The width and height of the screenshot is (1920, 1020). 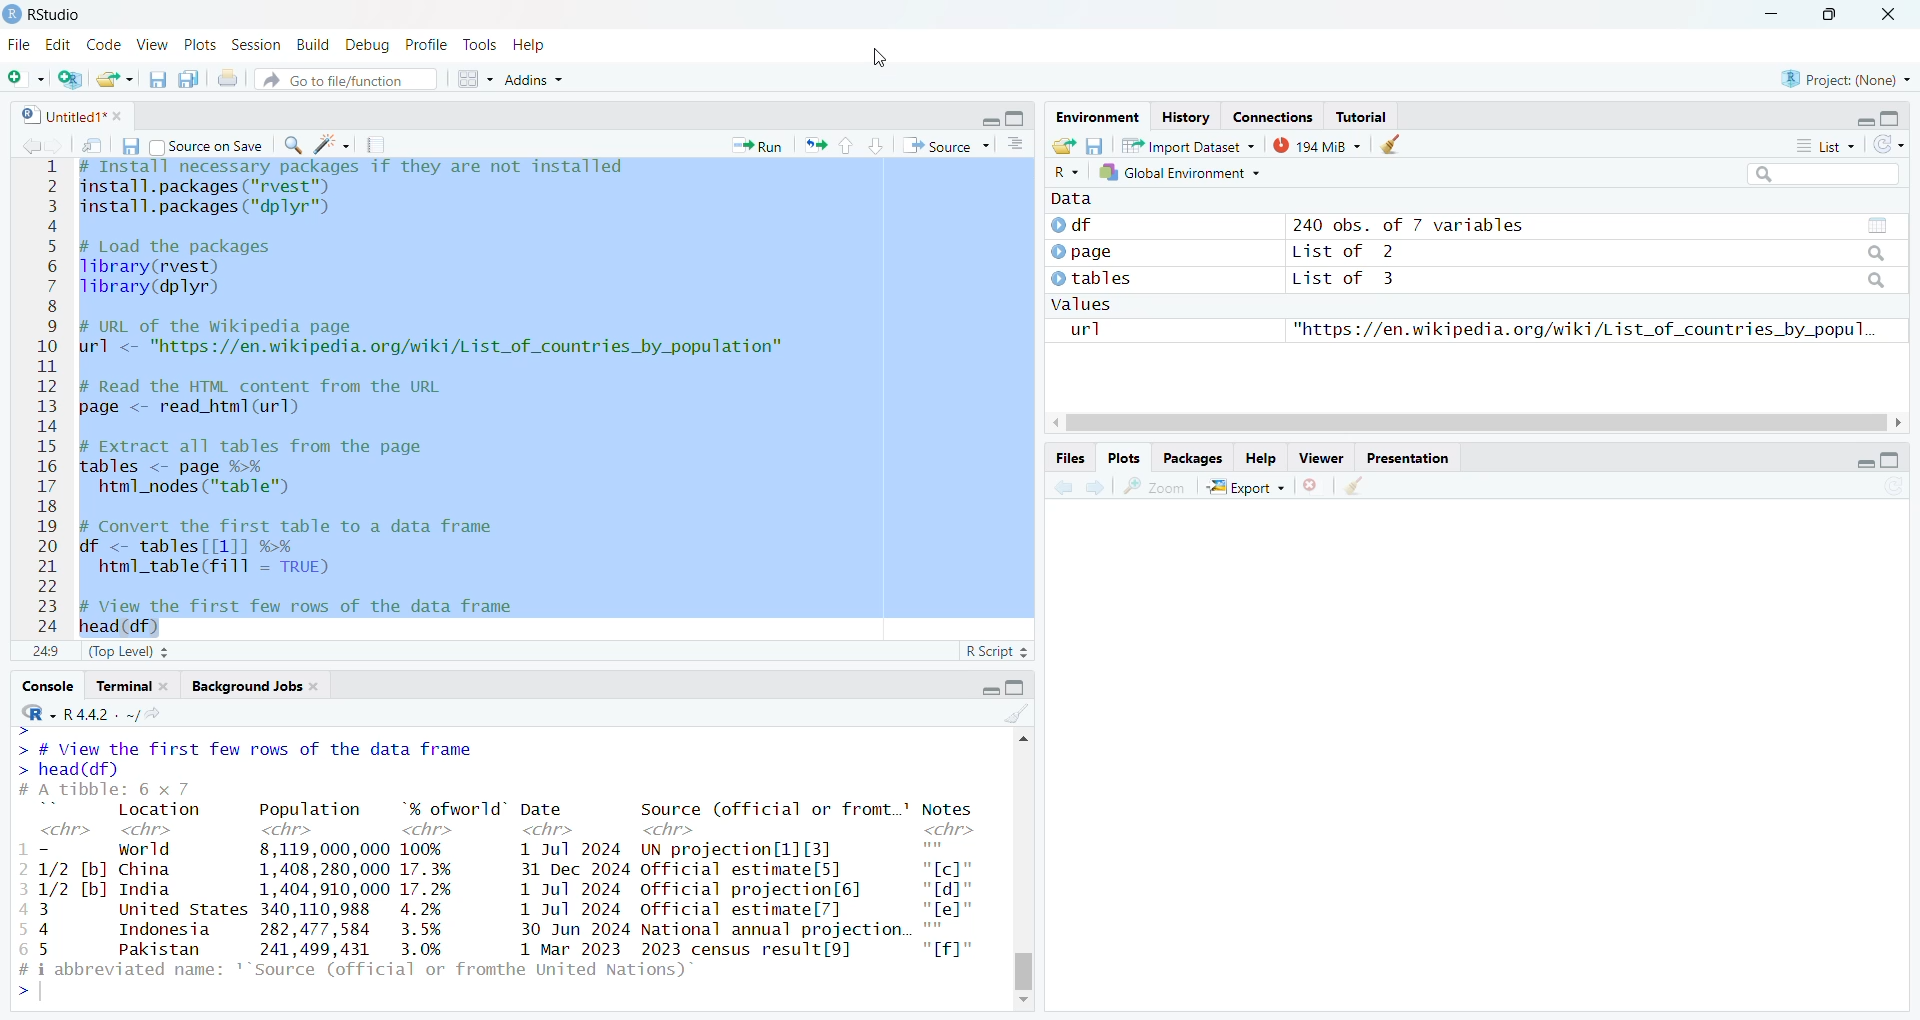 I want to click on code tools, so click(x=332, y=145).